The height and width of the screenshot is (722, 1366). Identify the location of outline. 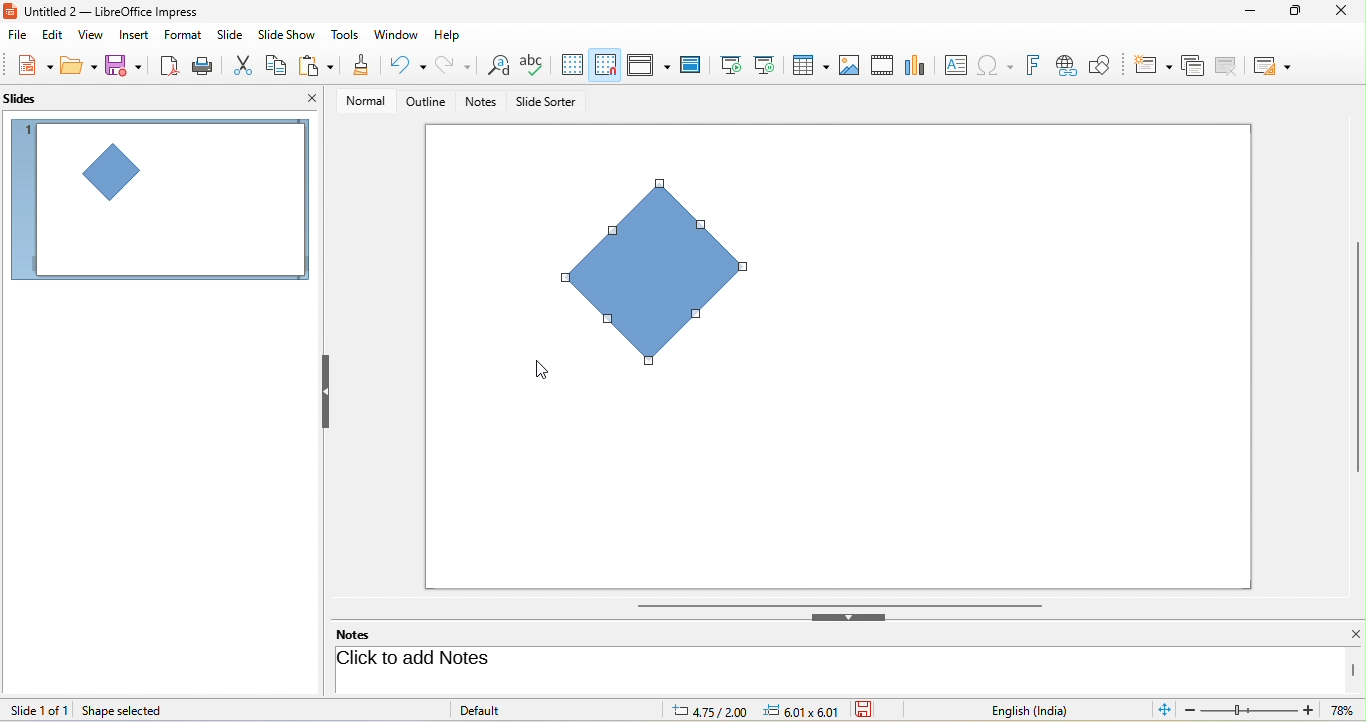
(422, 102).